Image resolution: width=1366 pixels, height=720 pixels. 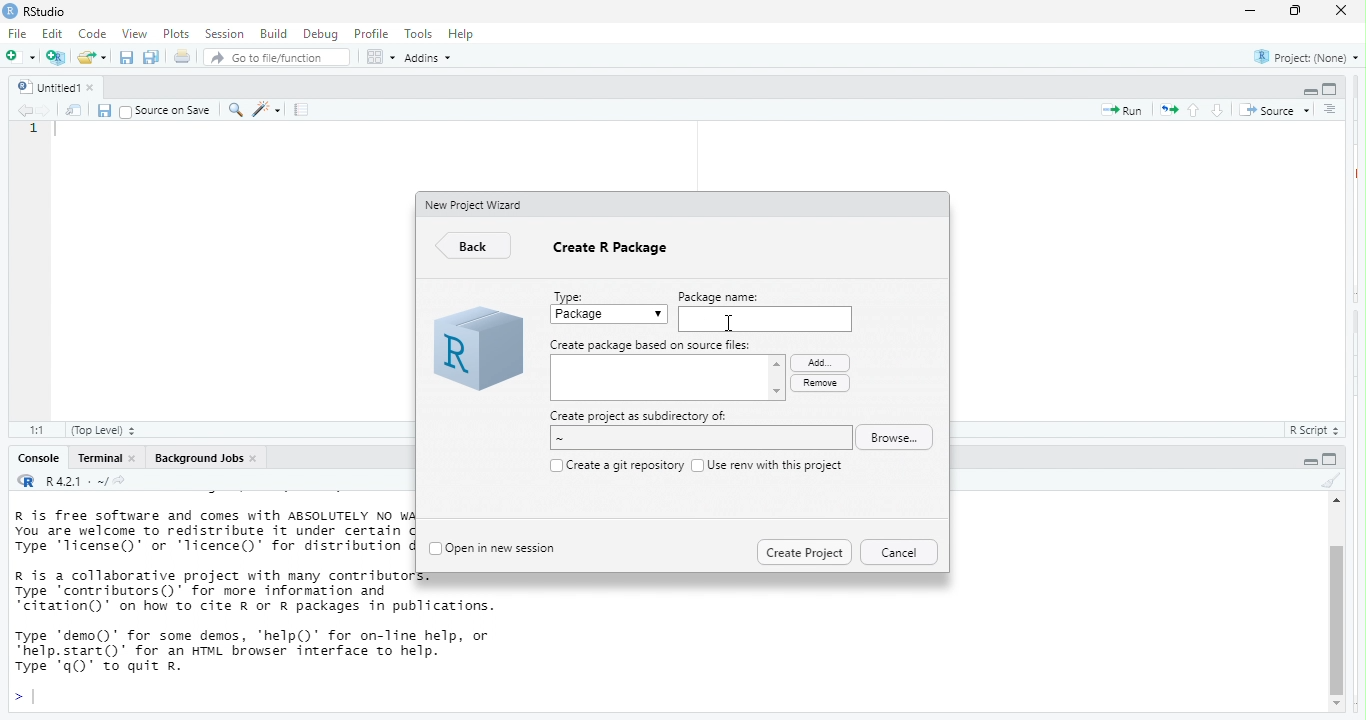 What do you see at coordinates (418, 35) in the screenshot?
I see `Tools` at bounding box center [418, 35].